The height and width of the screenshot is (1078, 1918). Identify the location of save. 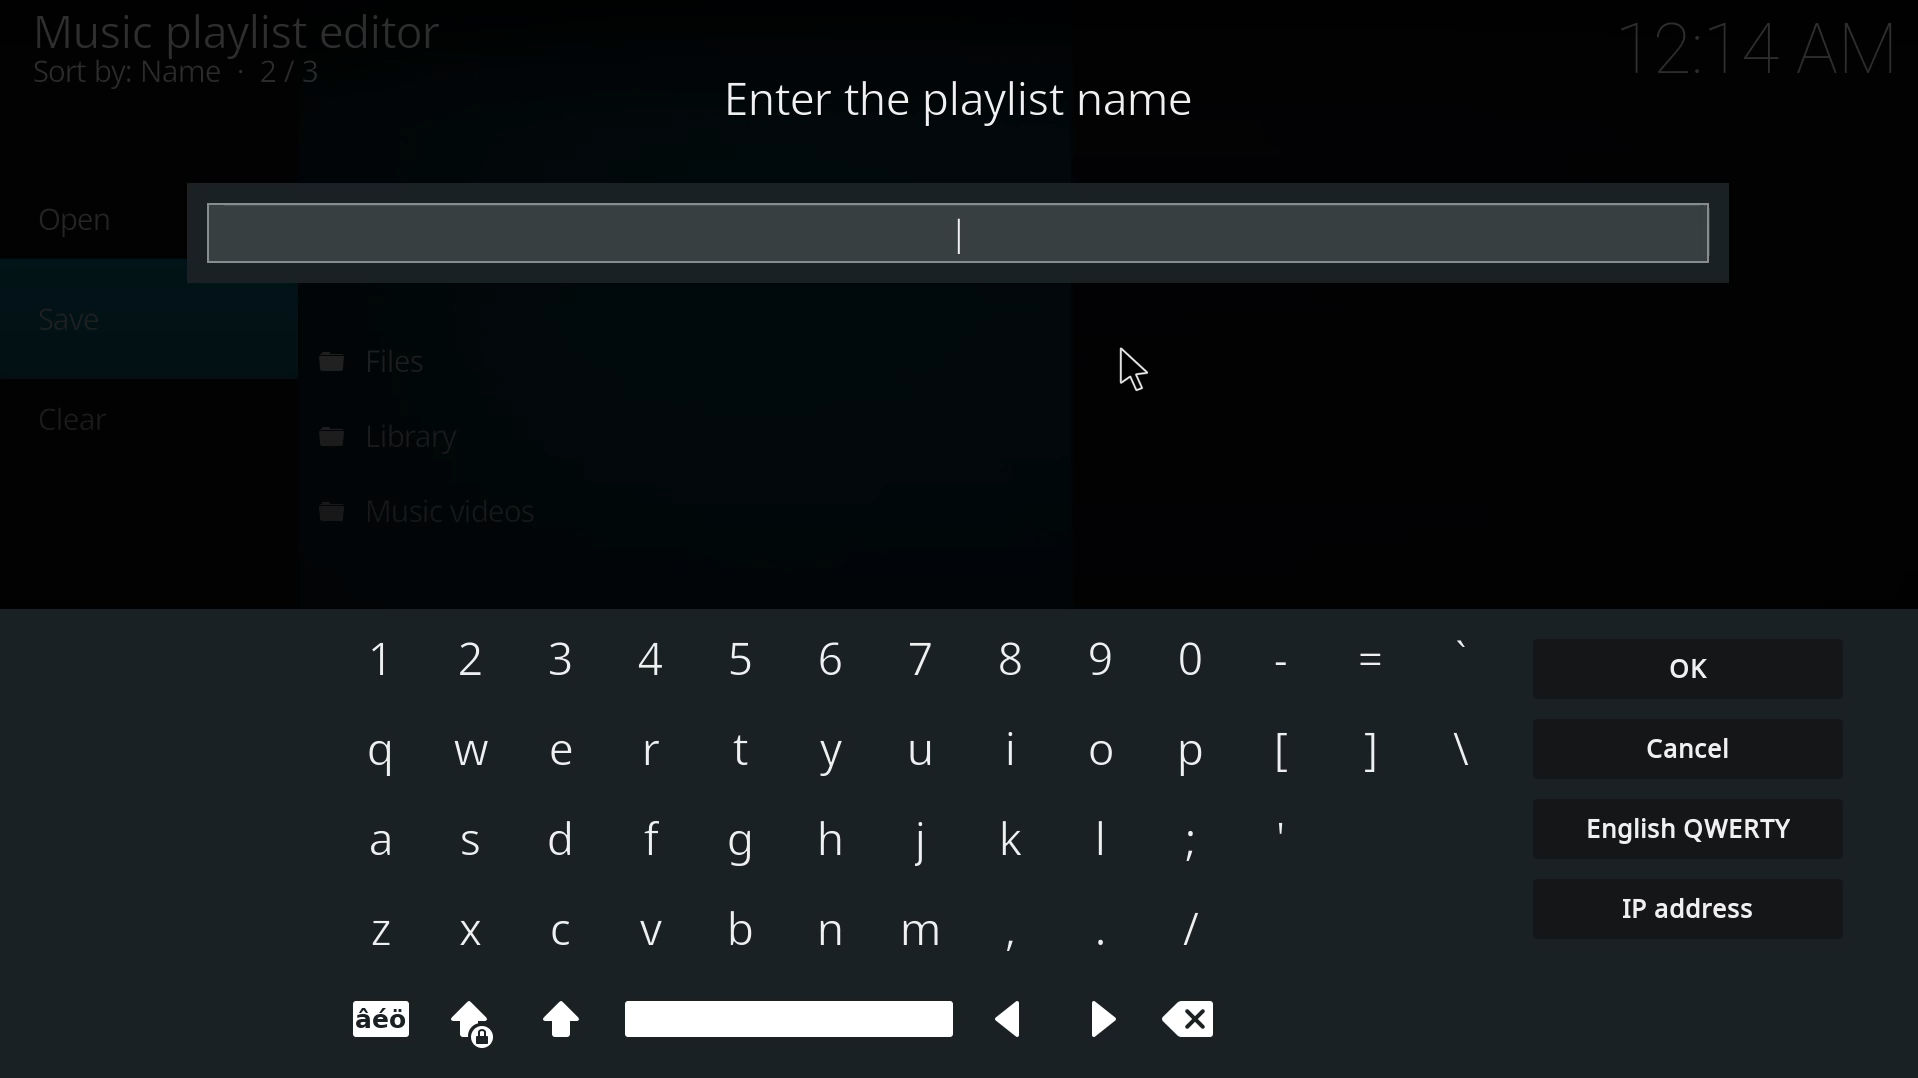
(75, 316).